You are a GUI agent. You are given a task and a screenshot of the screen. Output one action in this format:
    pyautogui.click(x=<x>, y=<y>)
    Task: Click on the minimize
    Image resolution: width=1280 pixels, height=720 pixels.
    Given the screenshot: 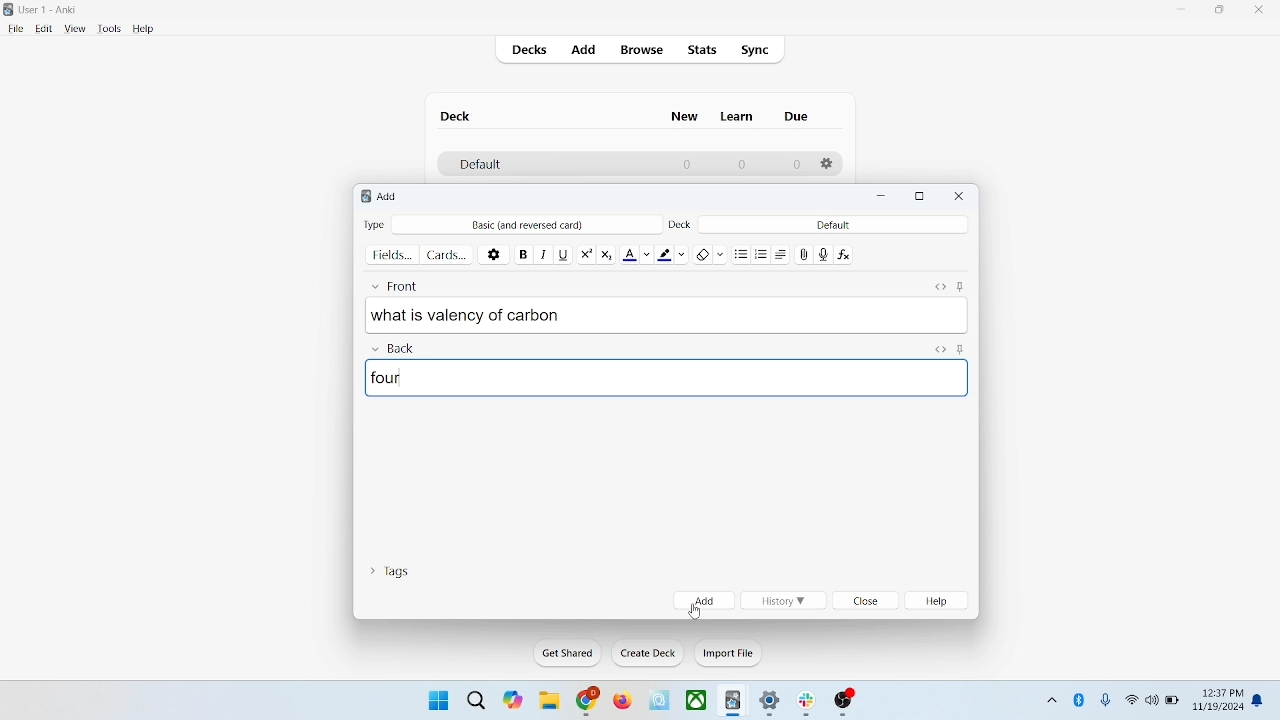 What is the action you would take?
    pyautogui.click(x=1183, y=10)
    